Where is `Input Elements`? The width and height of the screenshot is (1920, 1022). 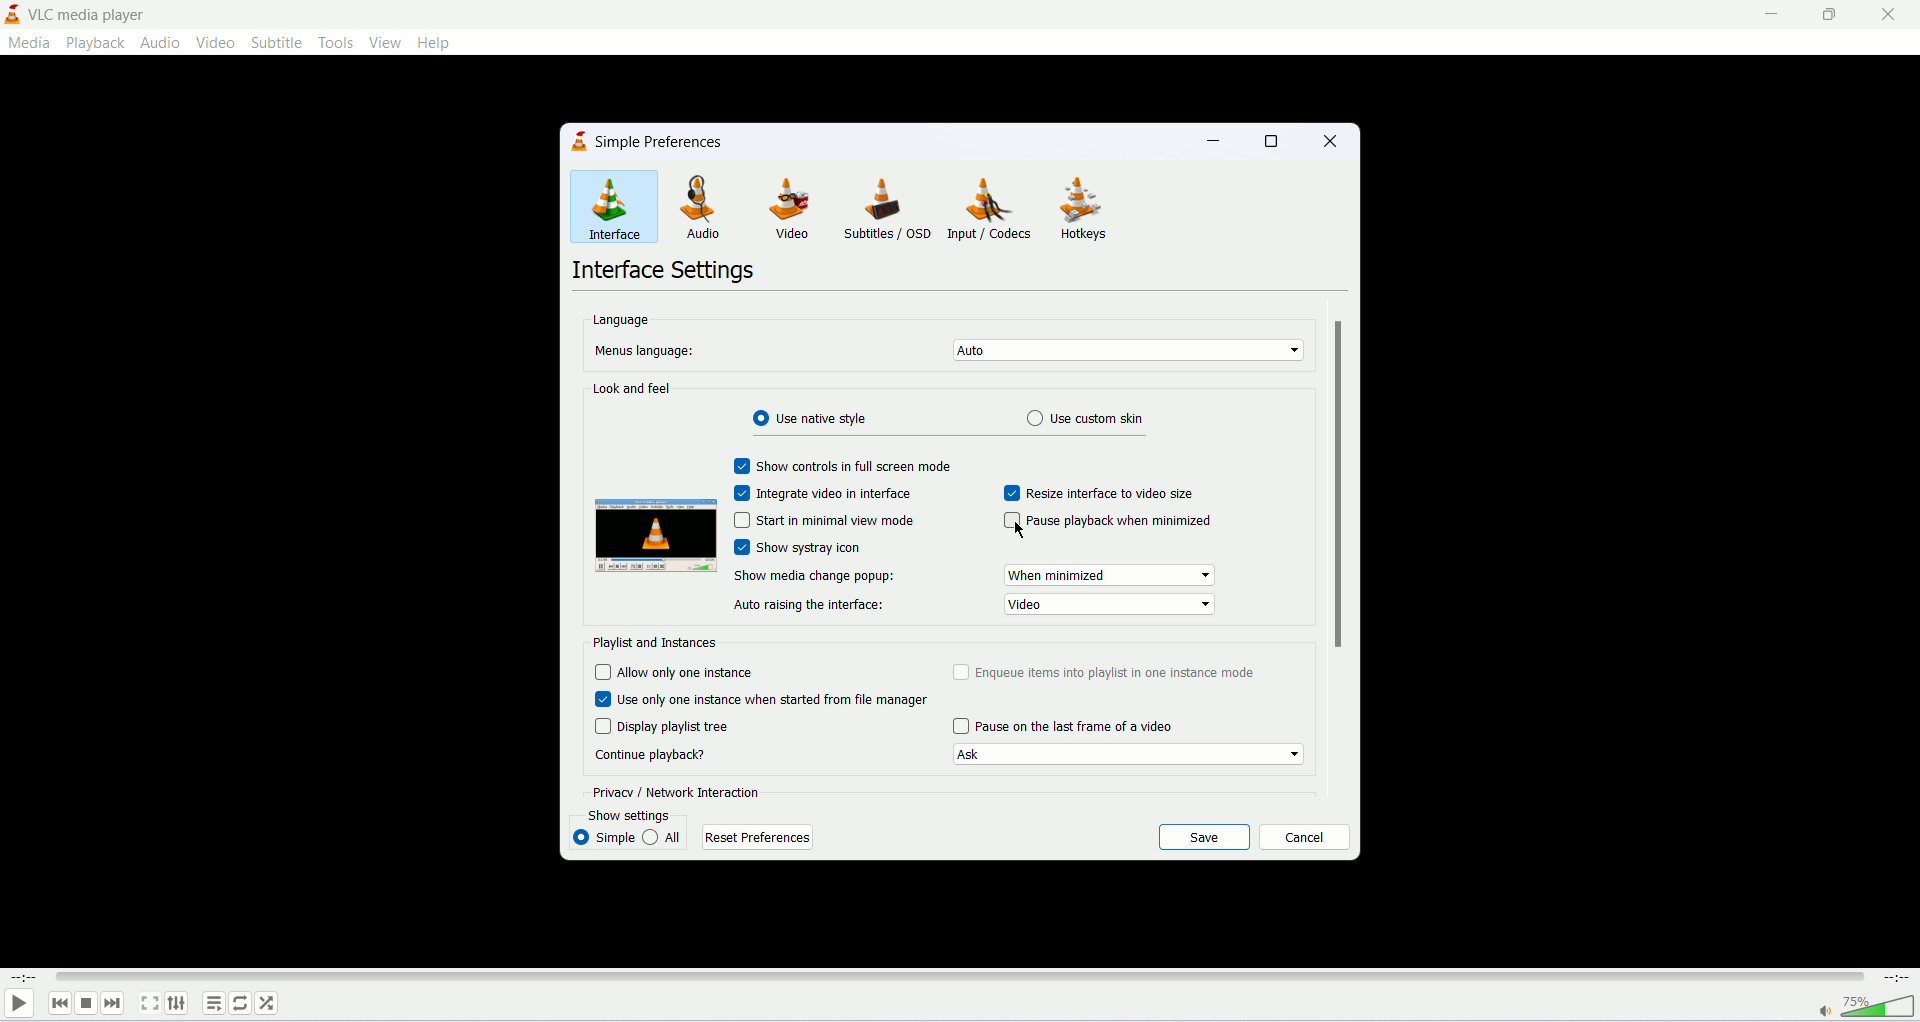 Input Elements is located at coordinates (742, 521).